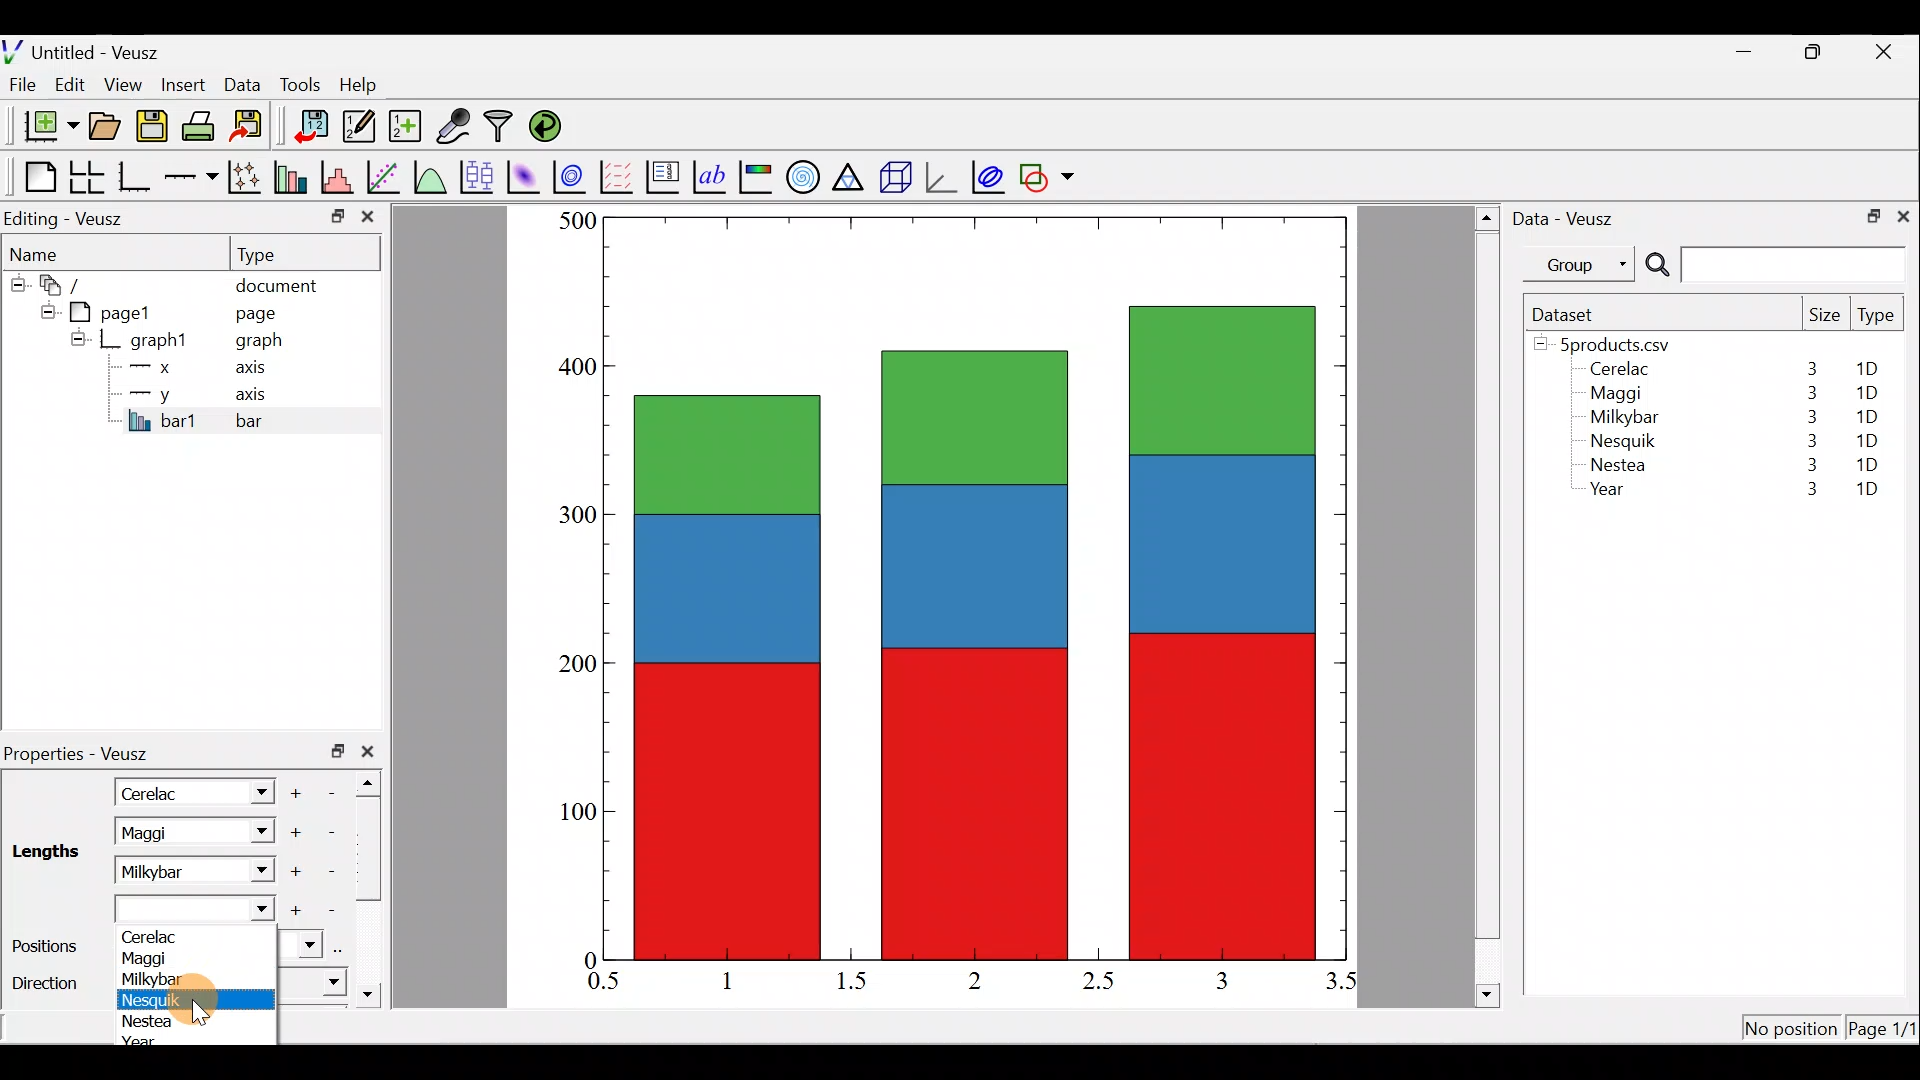 Image resolution: width=1920 pixels, height=1080 pixels. I want to click on Add another item, so click(293, 833).